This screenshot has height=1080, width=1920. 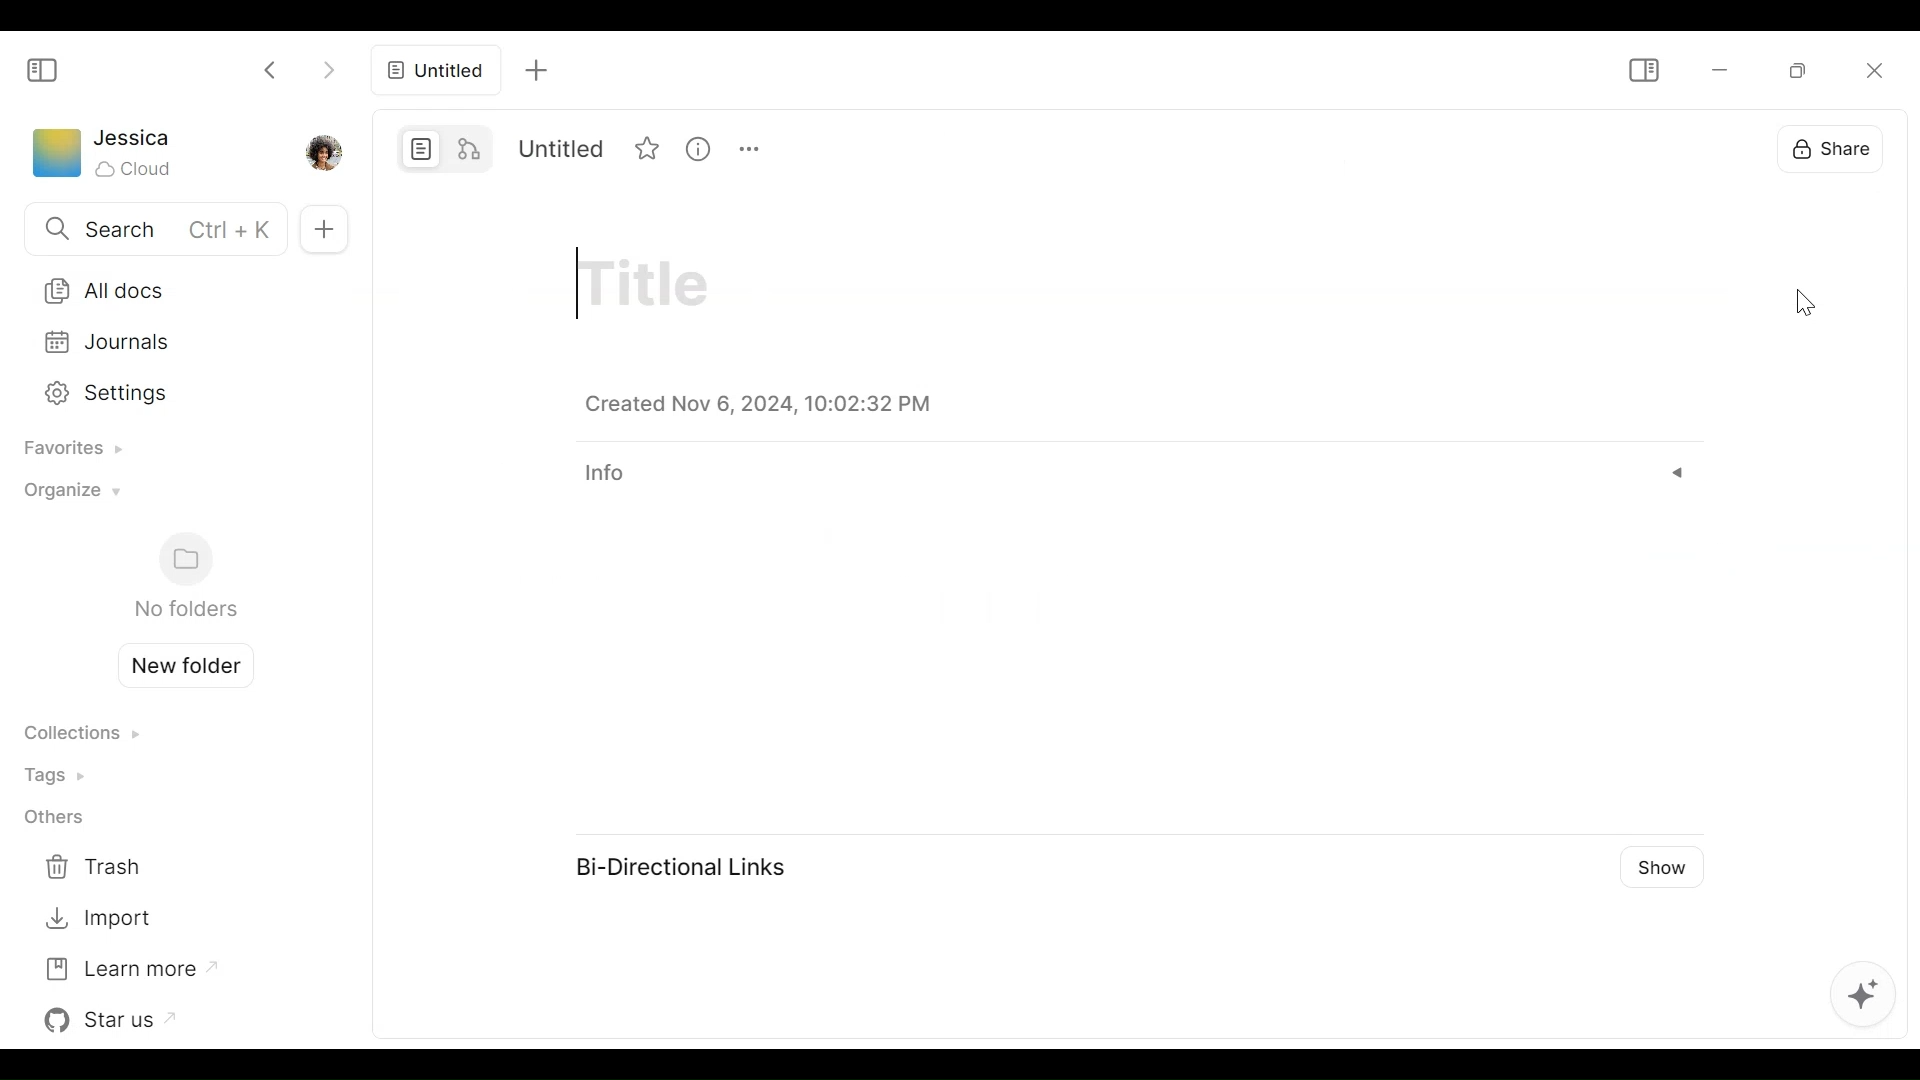 What do you see at coordinates (328, 66) in the screenshot?
I see `Click to go Forward` at bounding box center [328, 66].